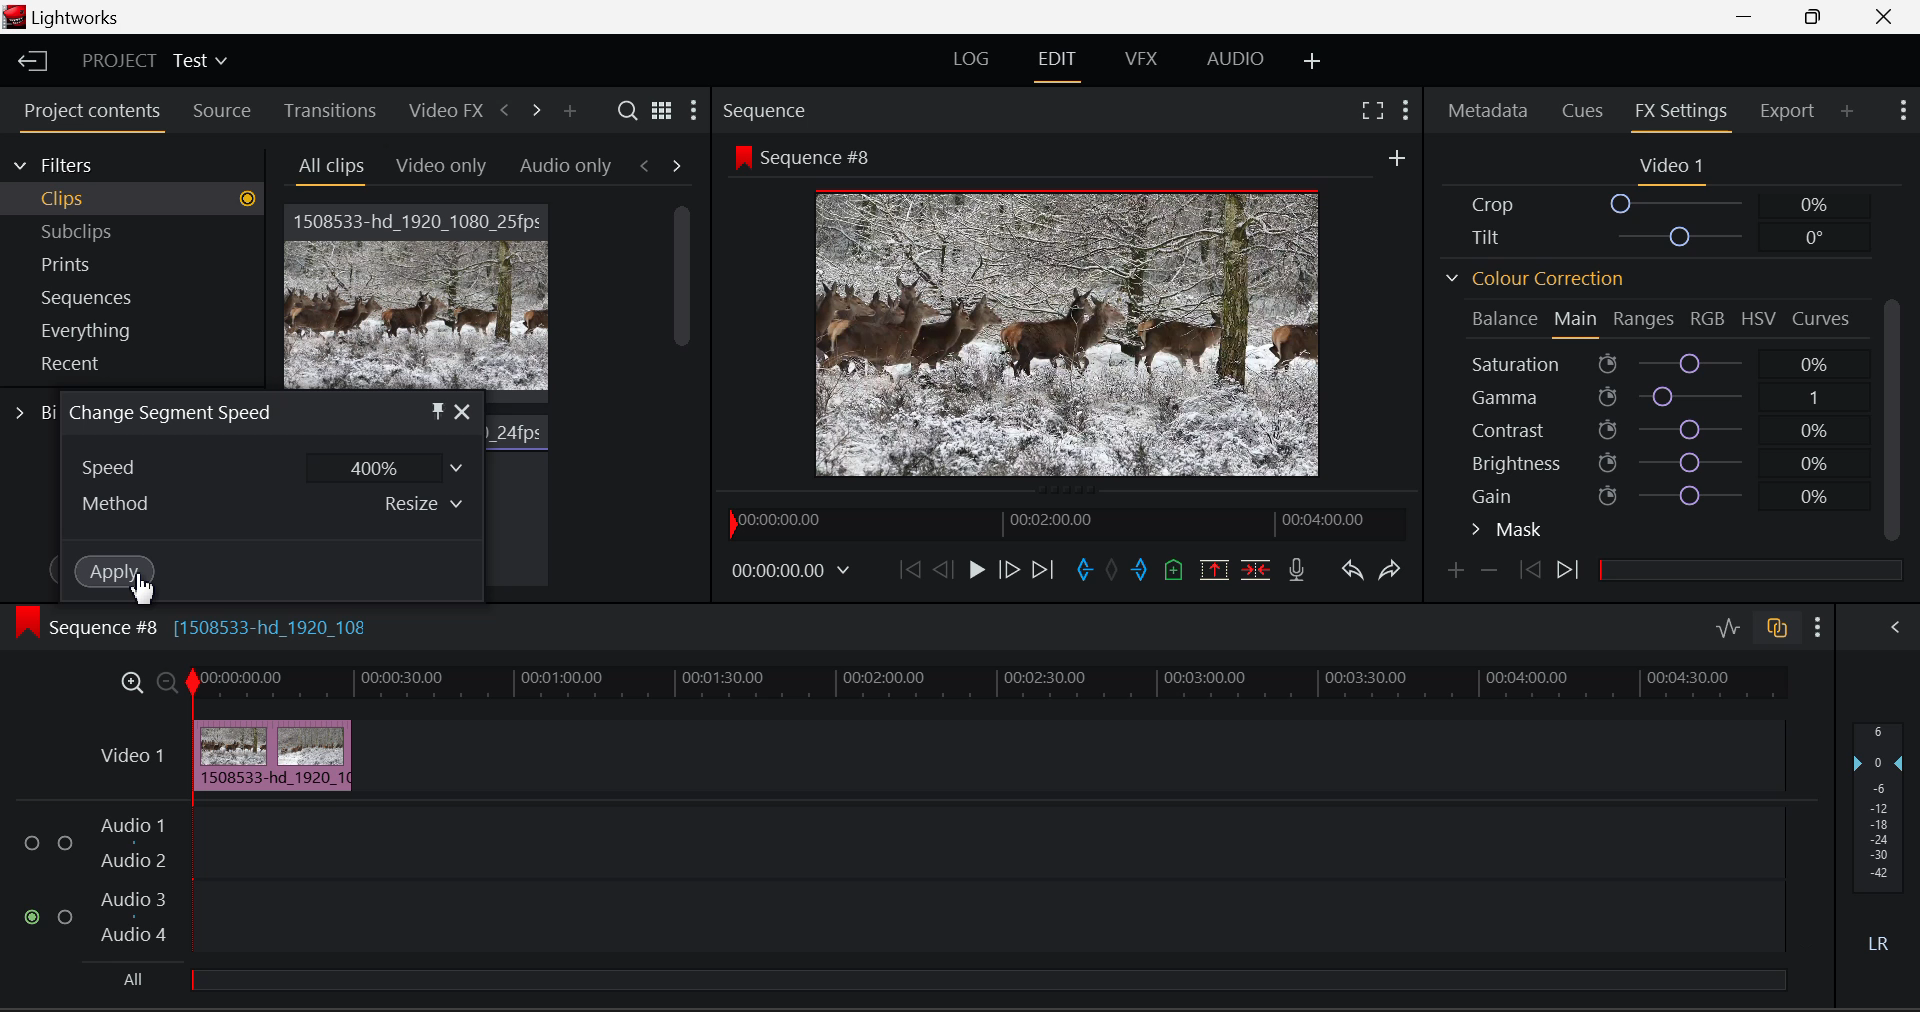  What do you see at coordinates (679, 301) in the screenshot?
I see `Scroll Bar` at bounding box center [679, 301].